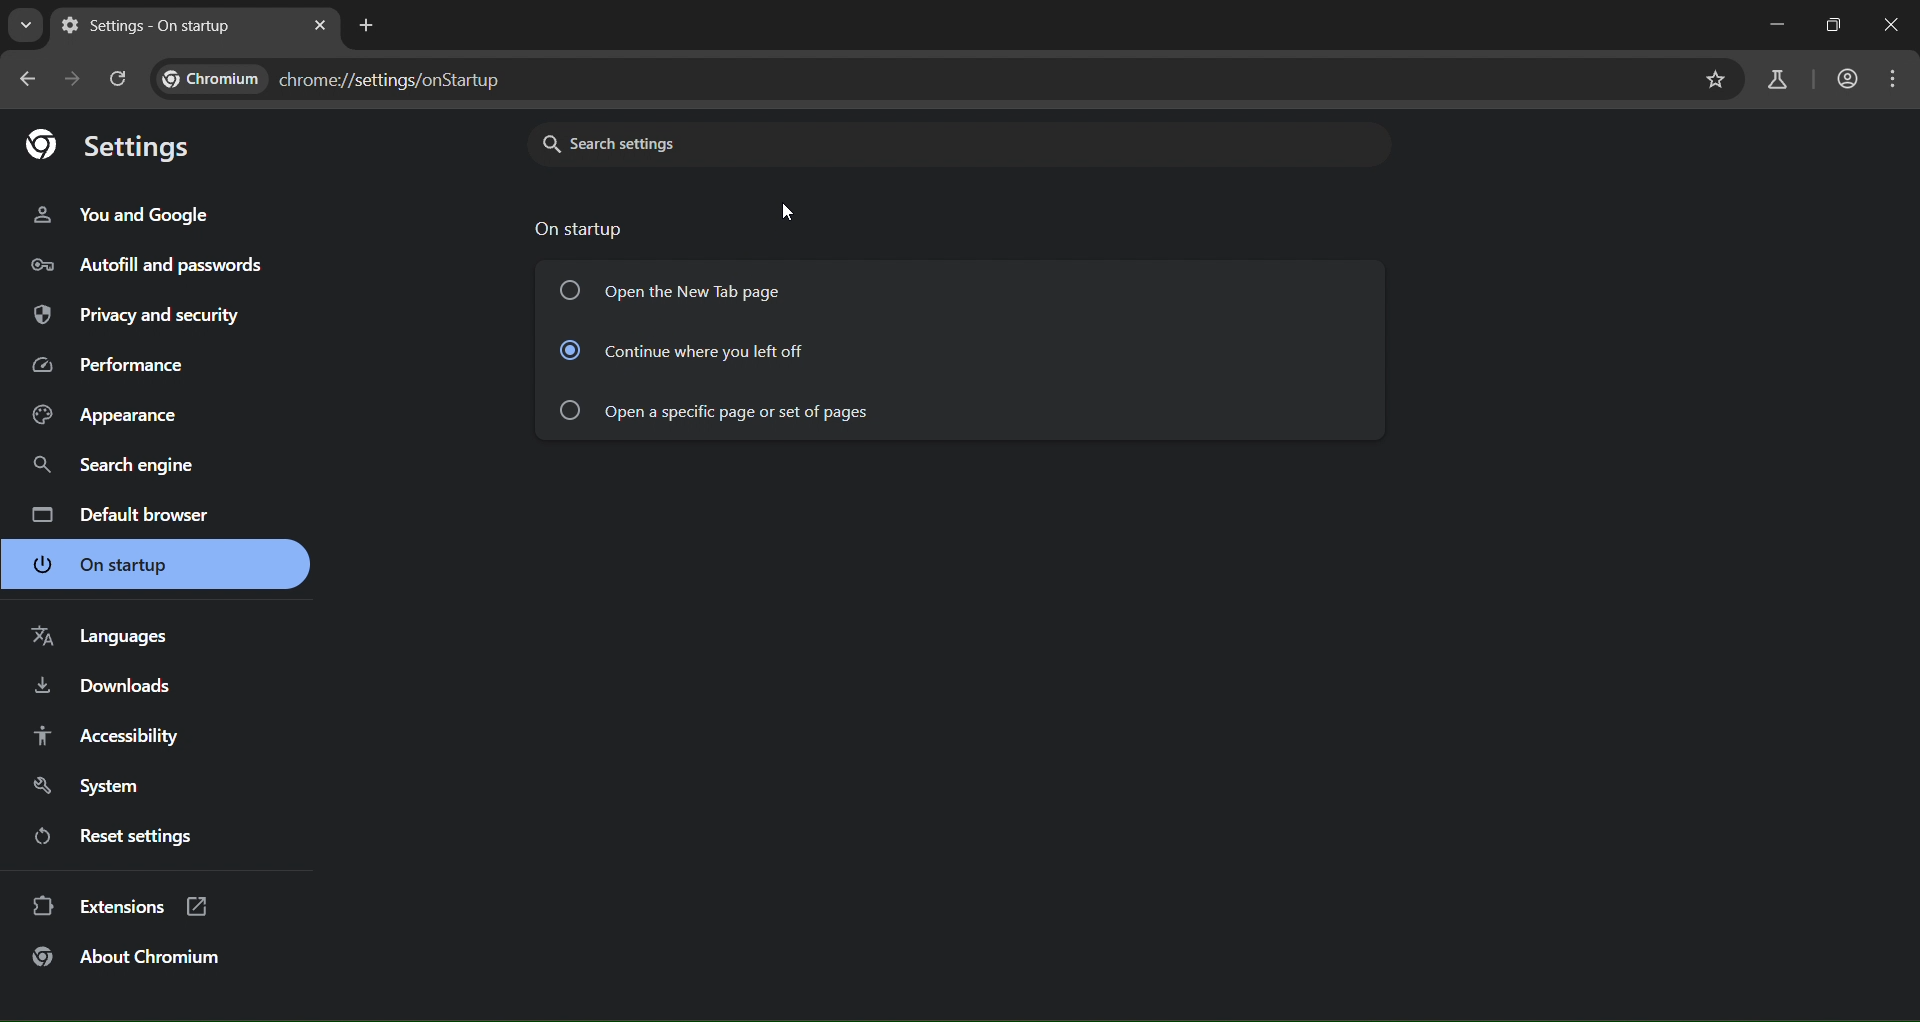 This screenshot has height=1022, width=1920. Describe the element at coordinates (109, 367) in the screenshot. I see `performance` at that location.